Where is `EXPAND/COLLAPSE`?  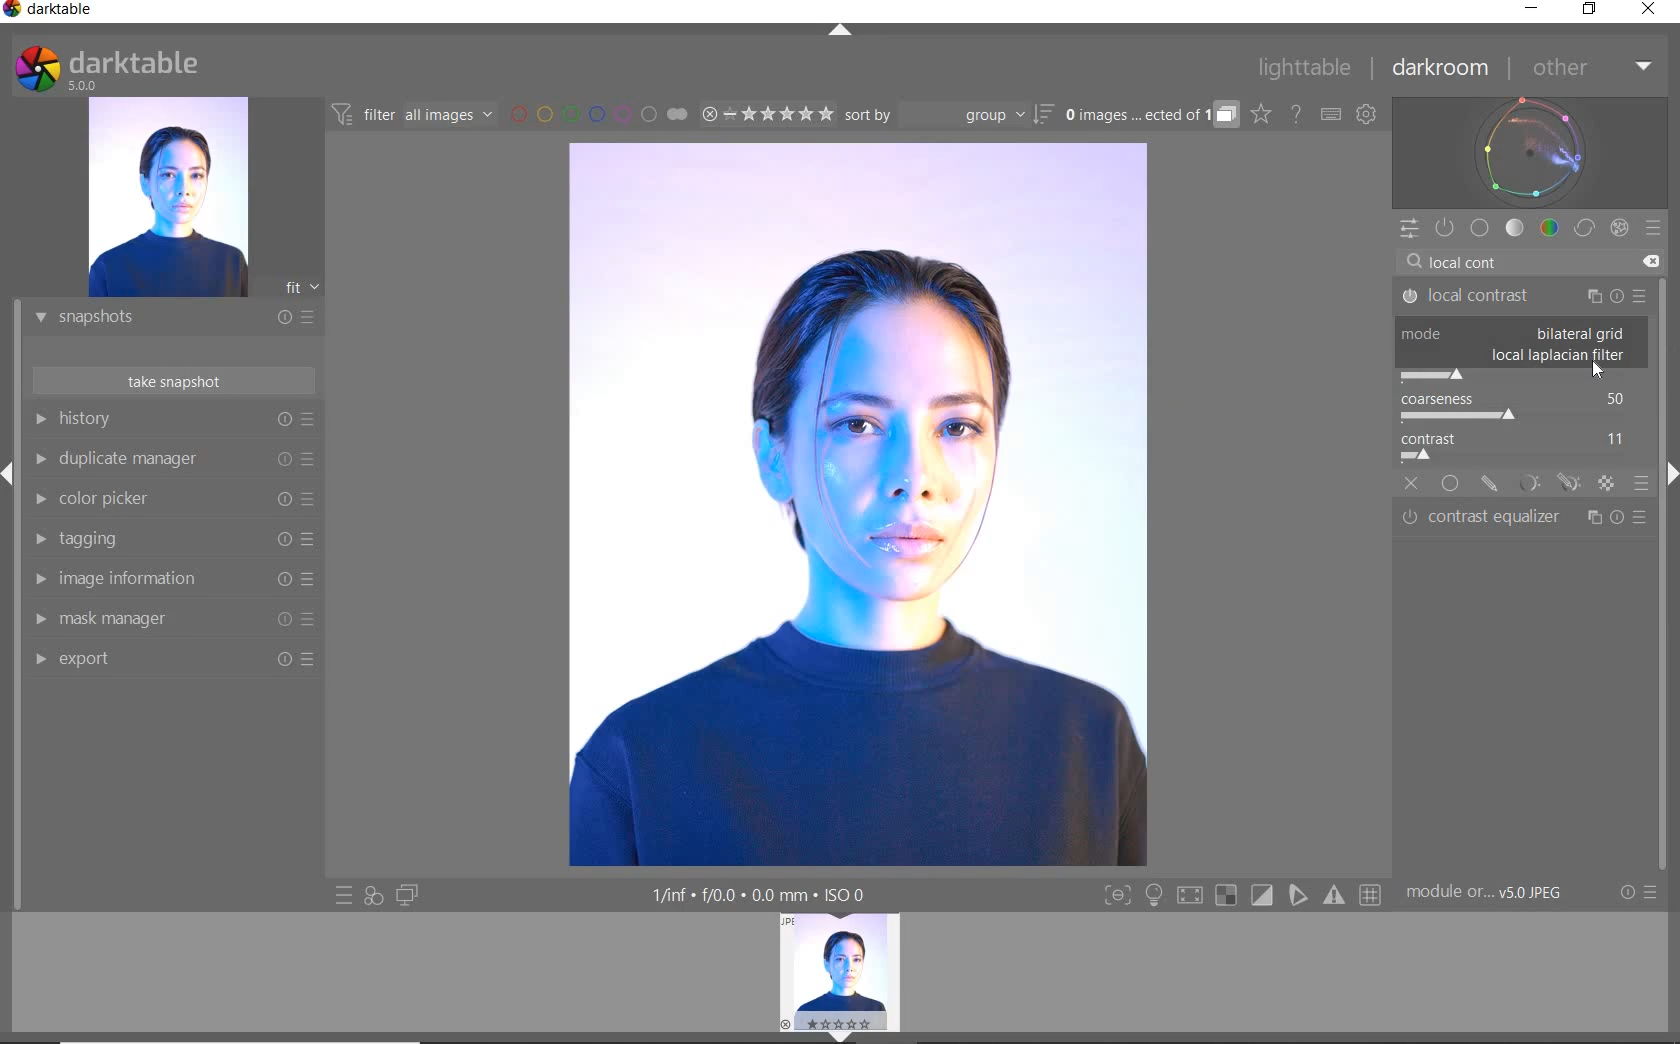
EXPAND/COLLAPSE is located at coordinates (843, 32).